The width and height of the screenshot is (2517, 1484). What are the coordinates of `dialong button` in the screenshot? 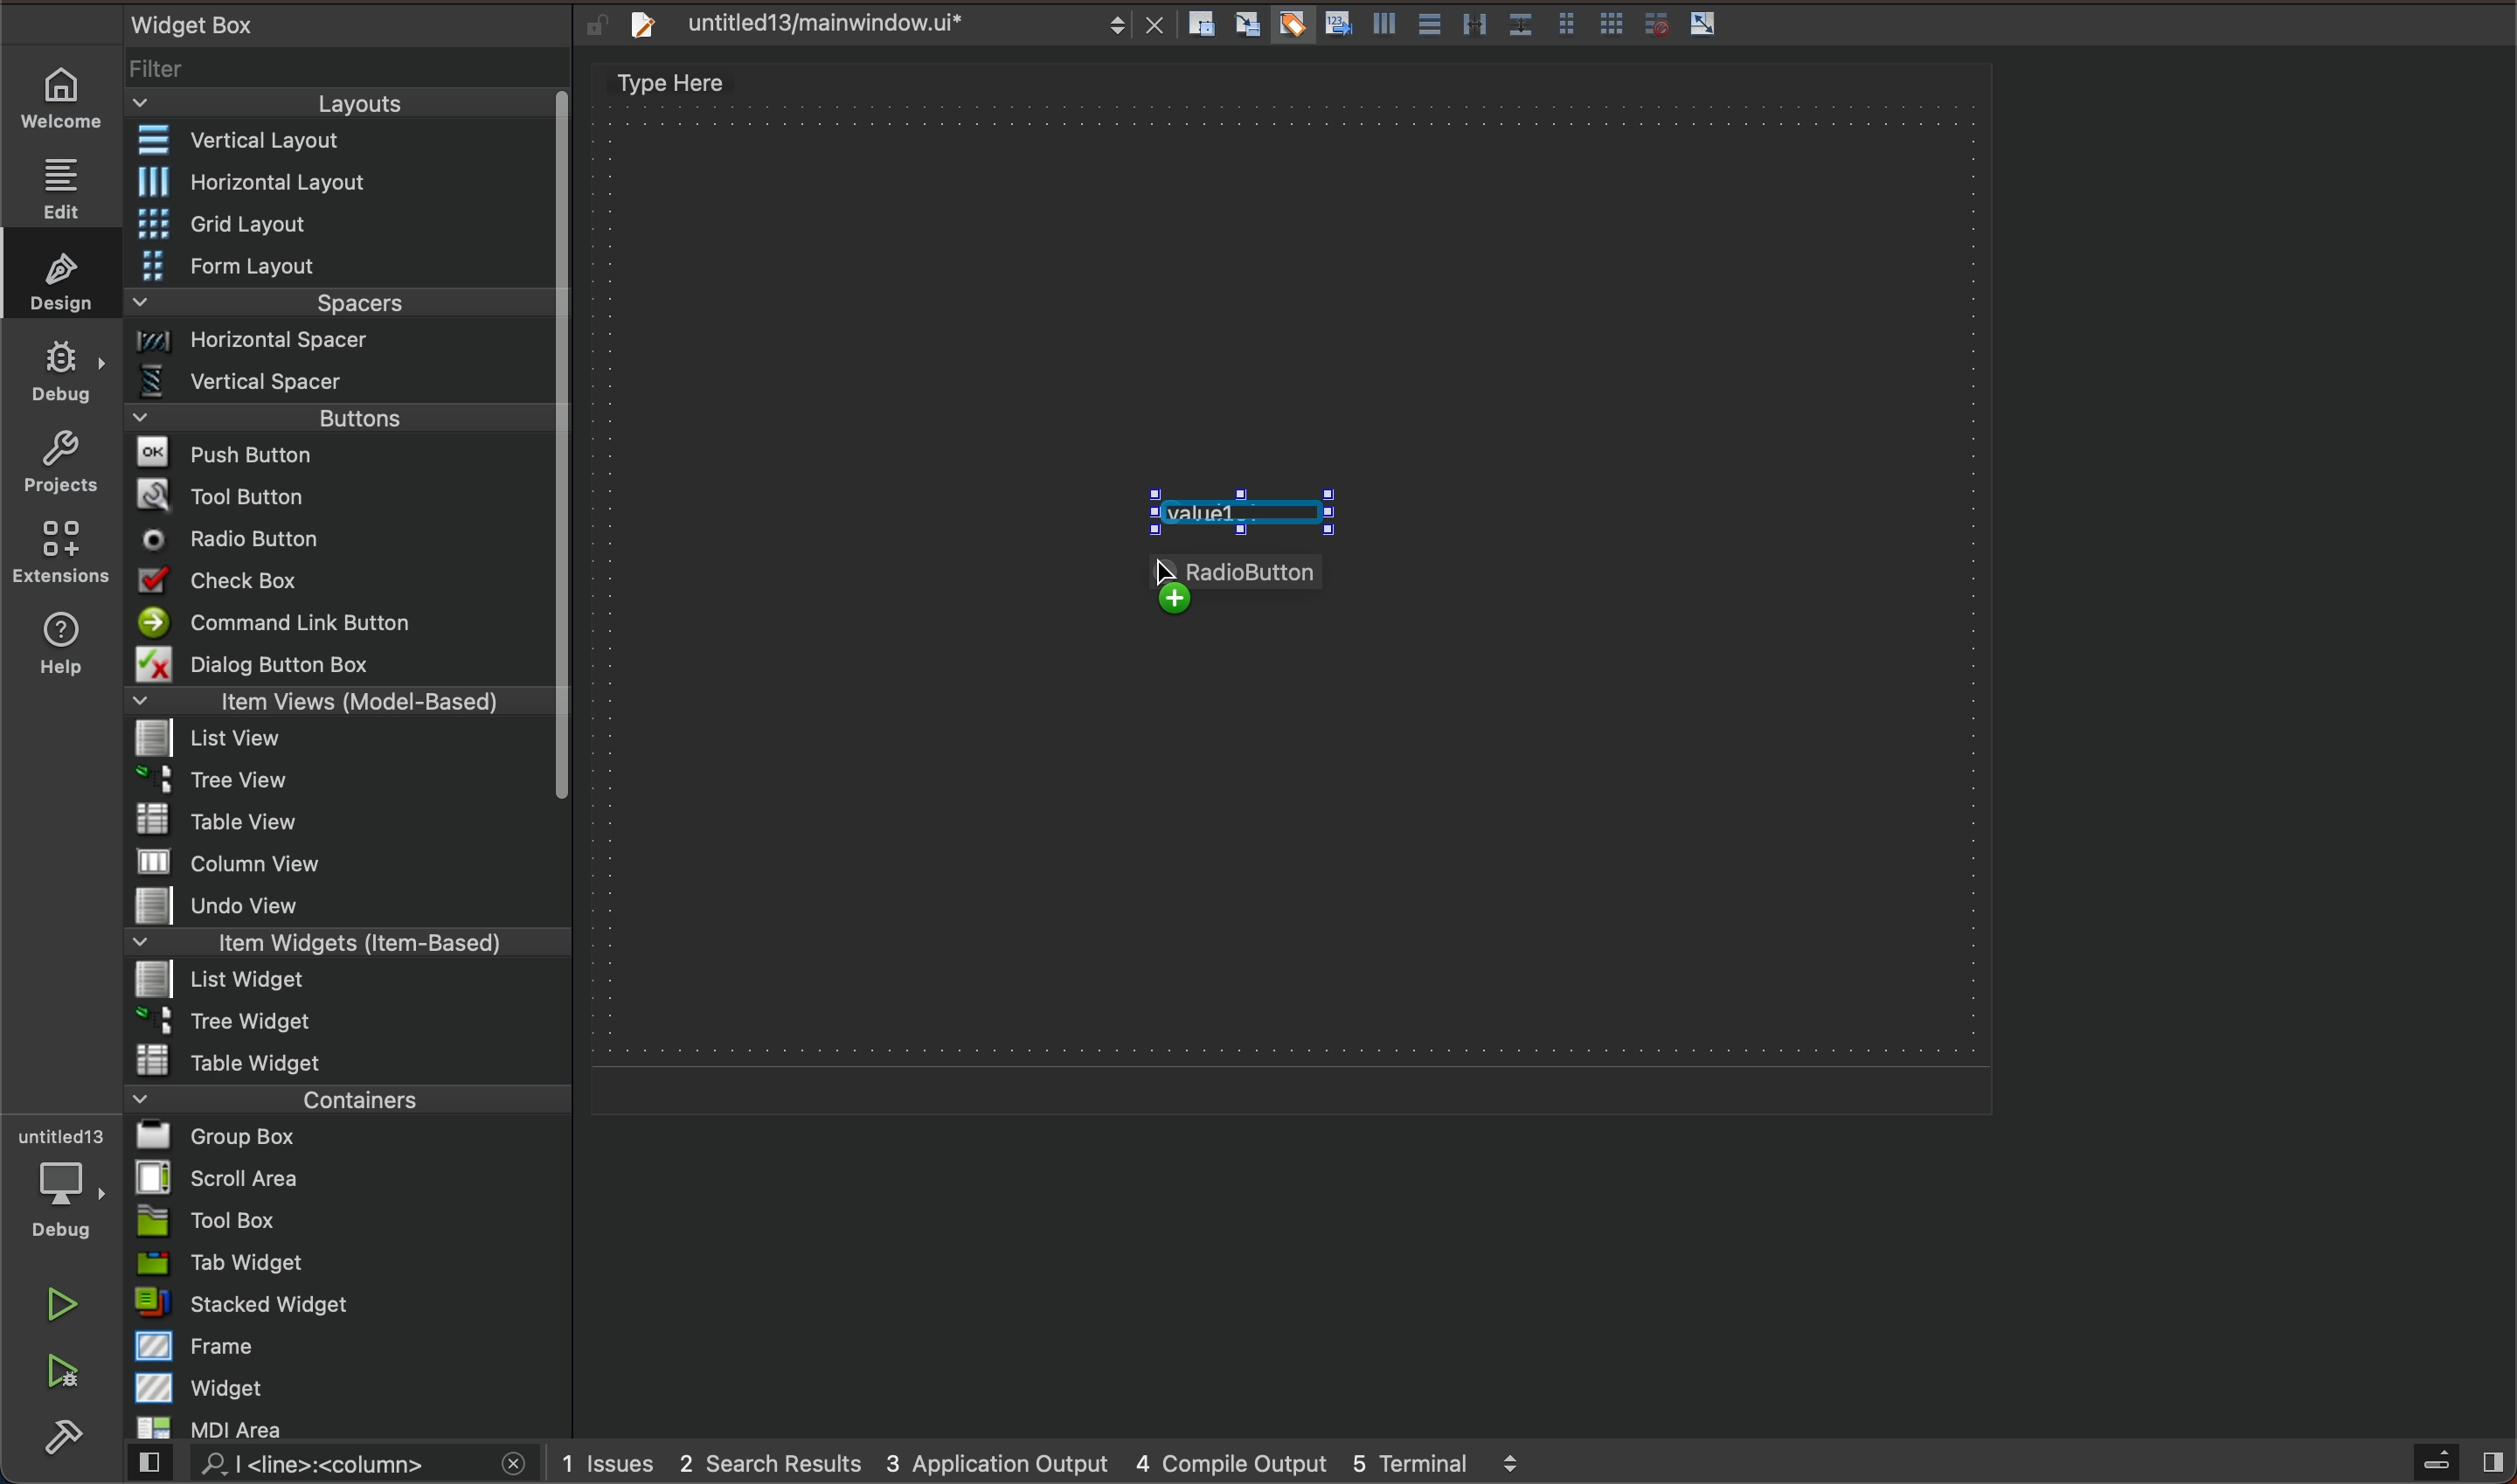 It's located at (342, 668).